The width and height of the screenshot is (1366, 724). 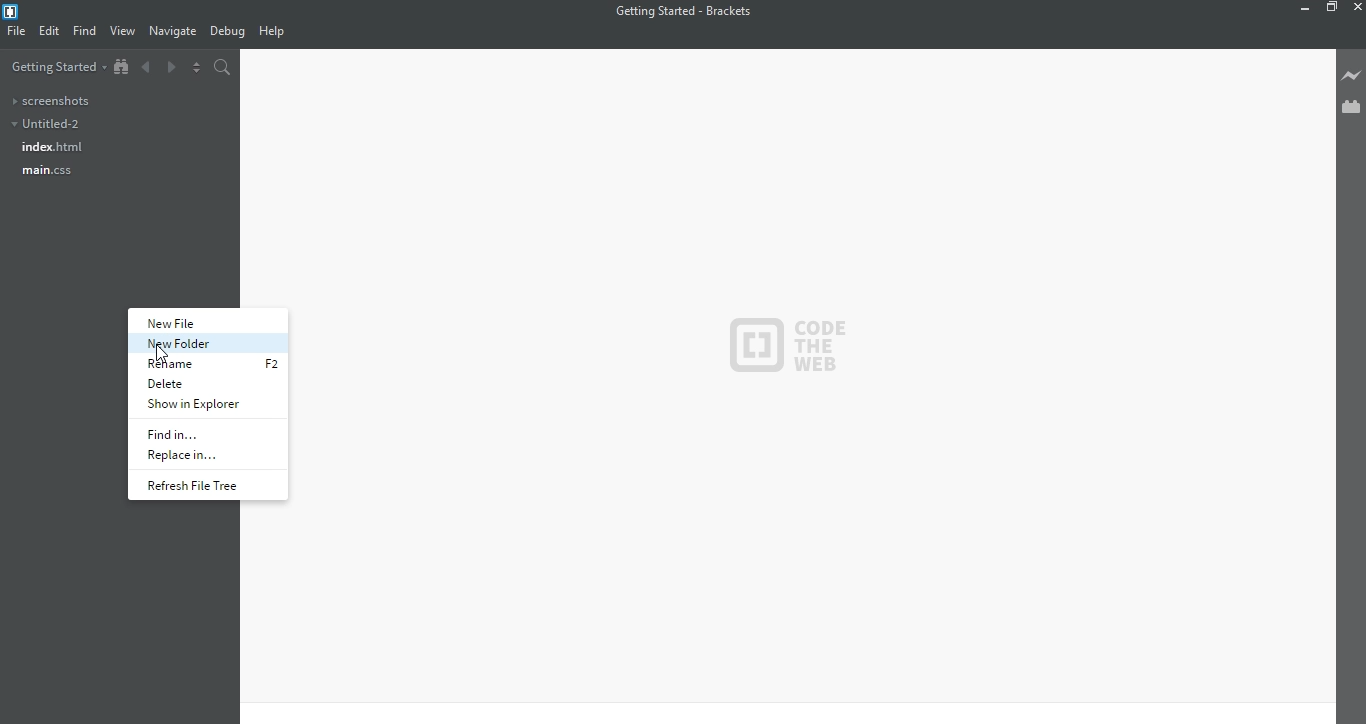 What do you see at coordinates (181, 432) in the screenshot?
I see `find in` at bounding box center [181, 432].